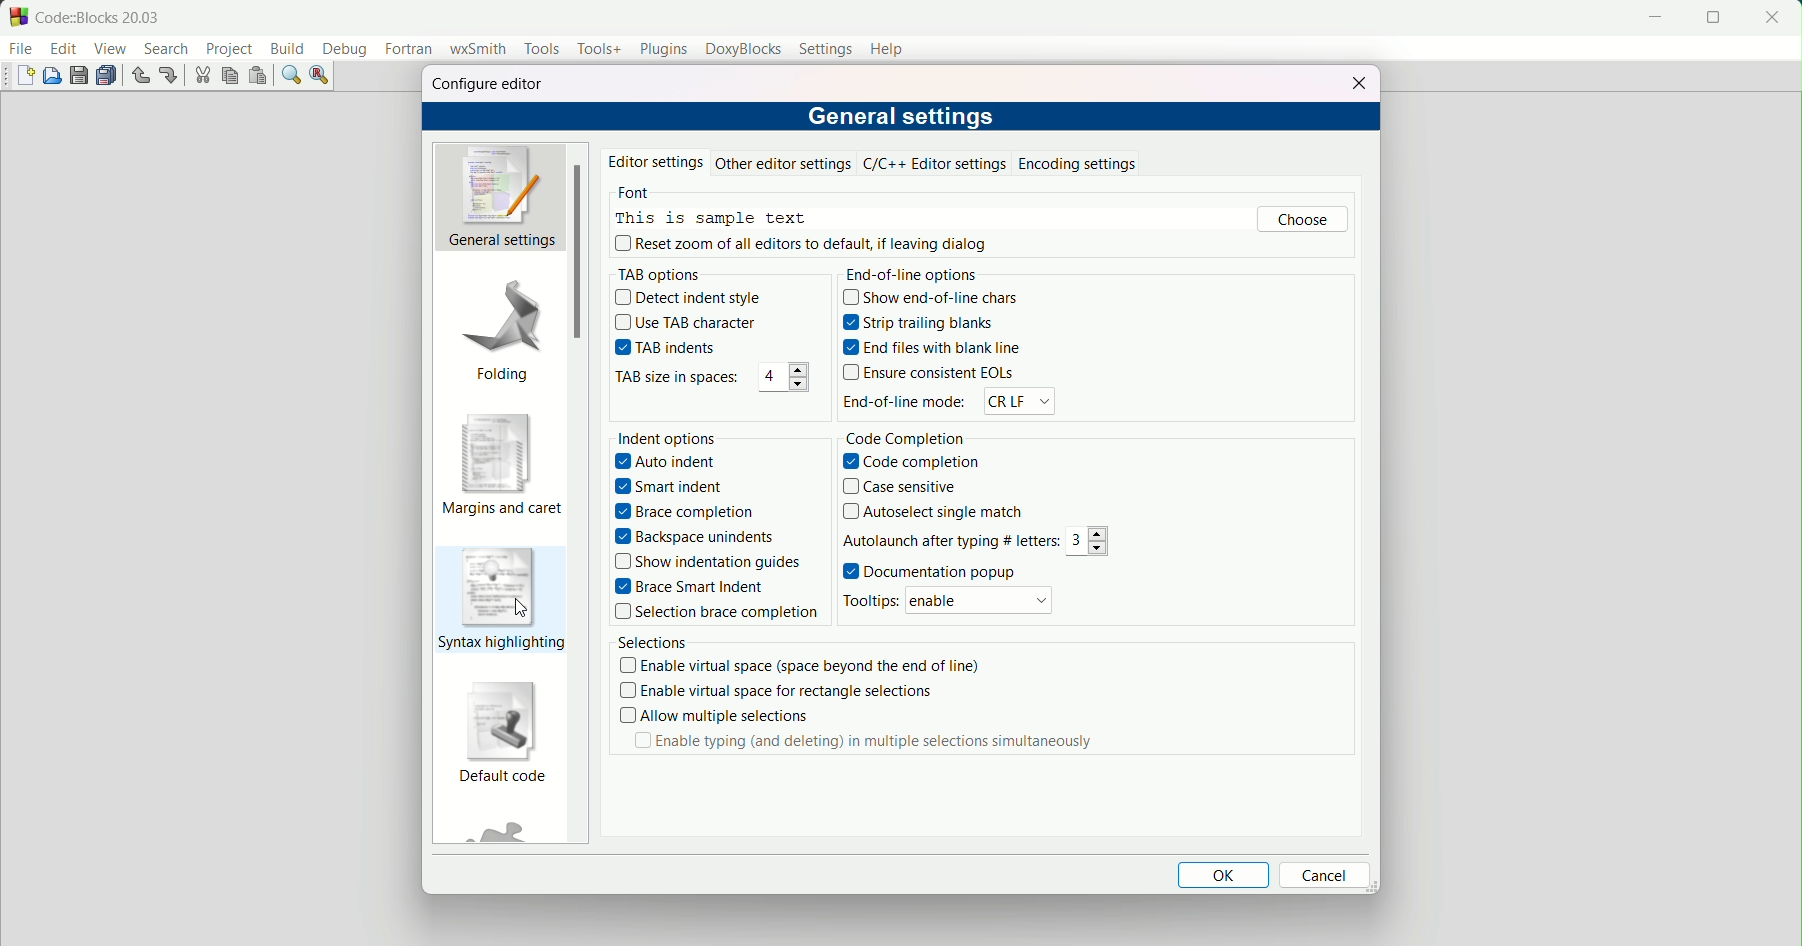 This screenshot has height=946, width=1802. Describe the element at coordinates (691, 297) in the screenshot. I see `detect indent style` at that location.